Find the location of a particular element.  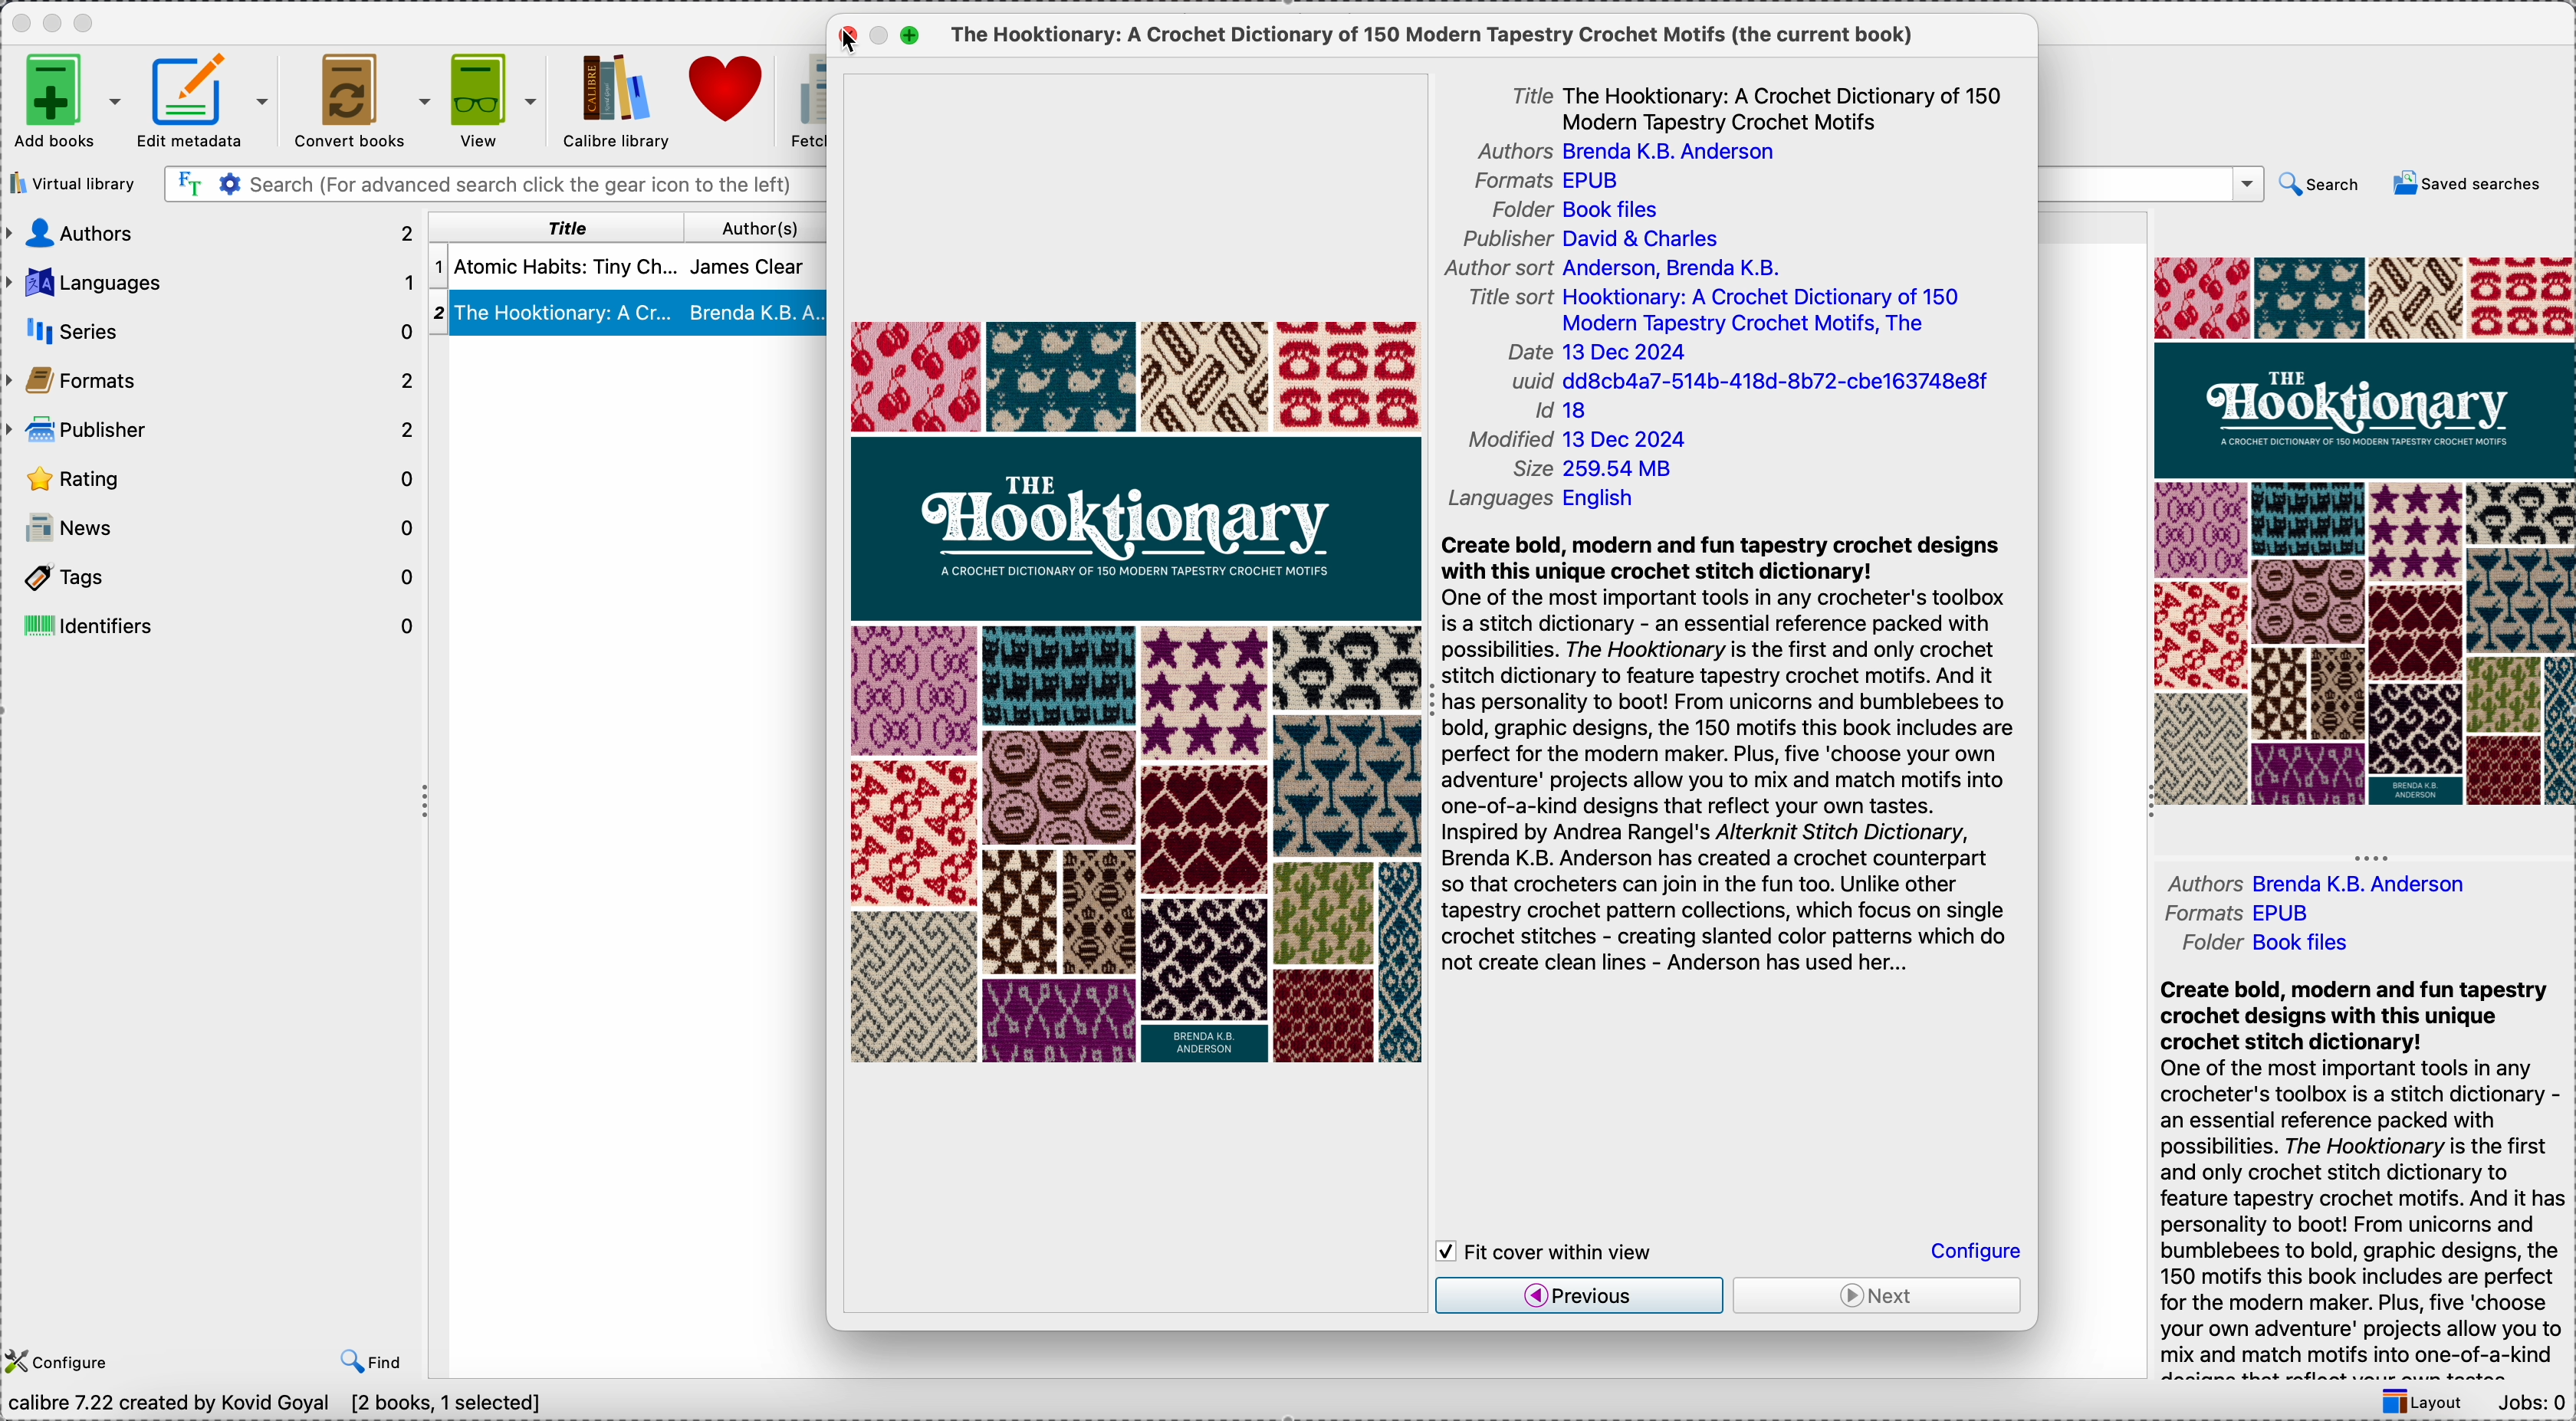

modified 13 Dec 2004 is located at coordinates (1576, 441).